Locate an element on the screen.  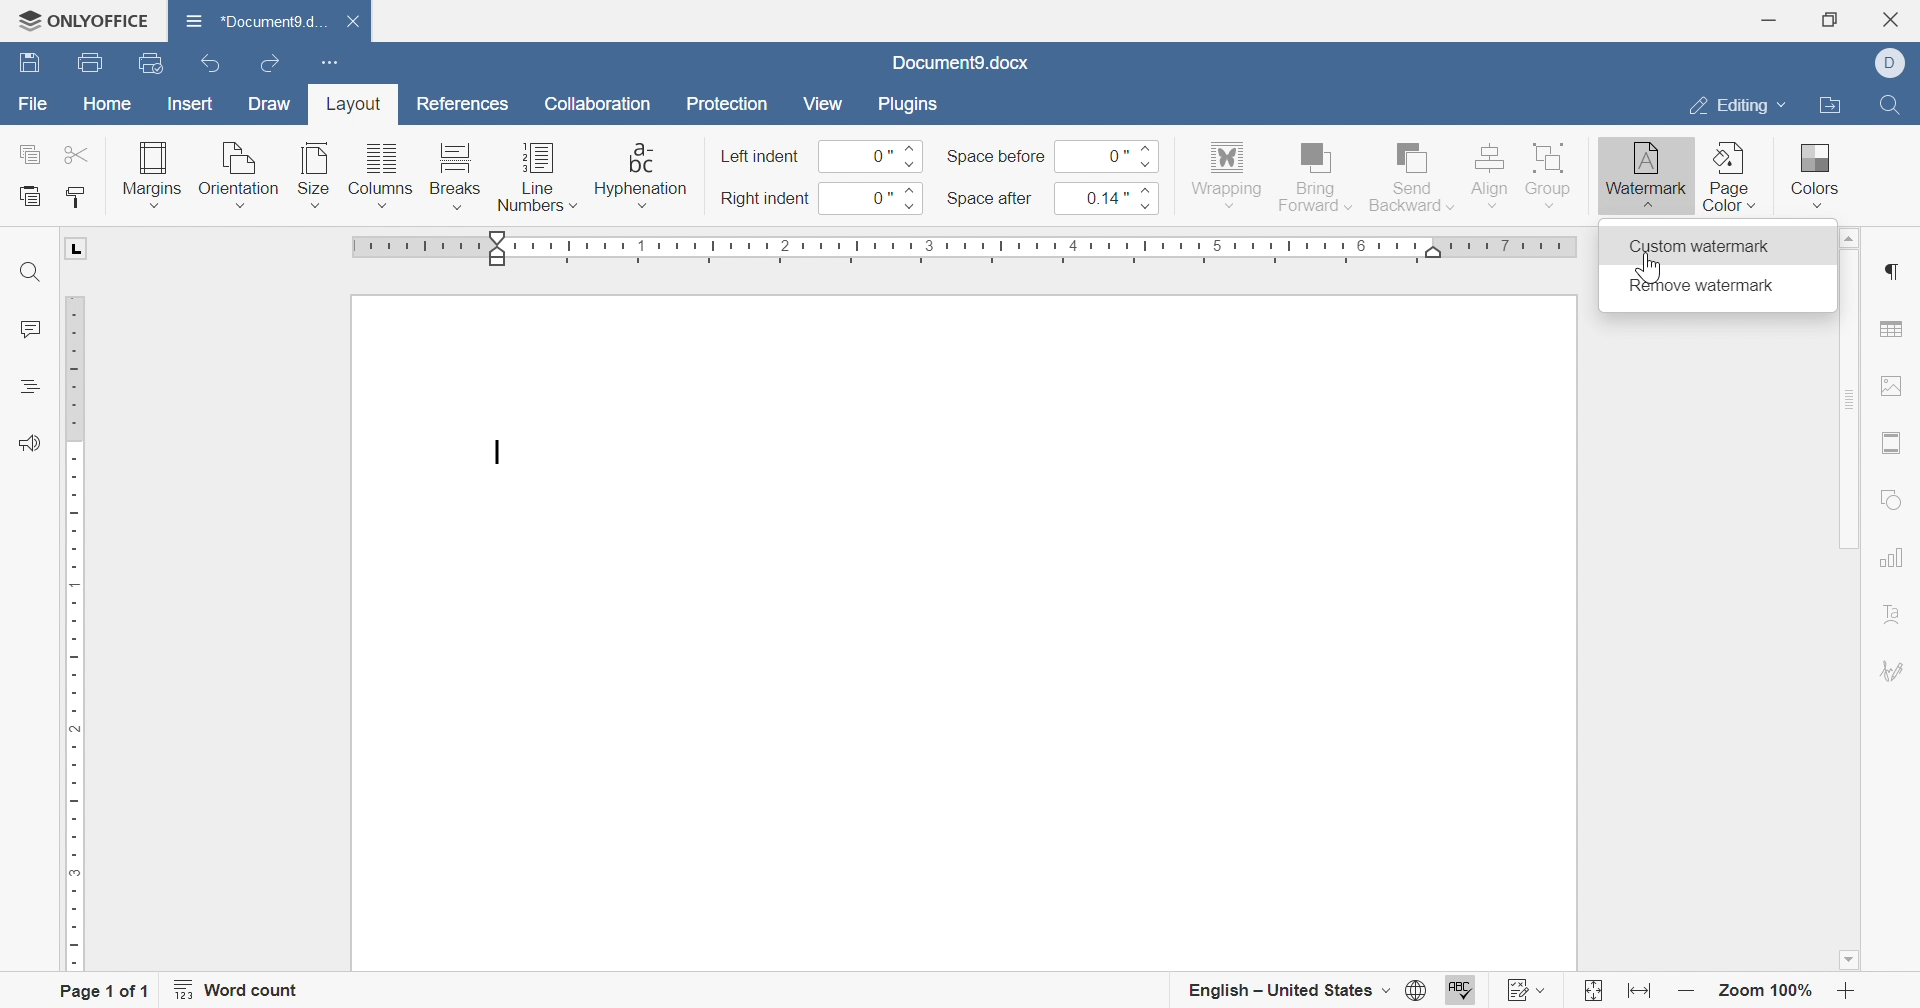
feedback and support is located at coordinates (29, 444).